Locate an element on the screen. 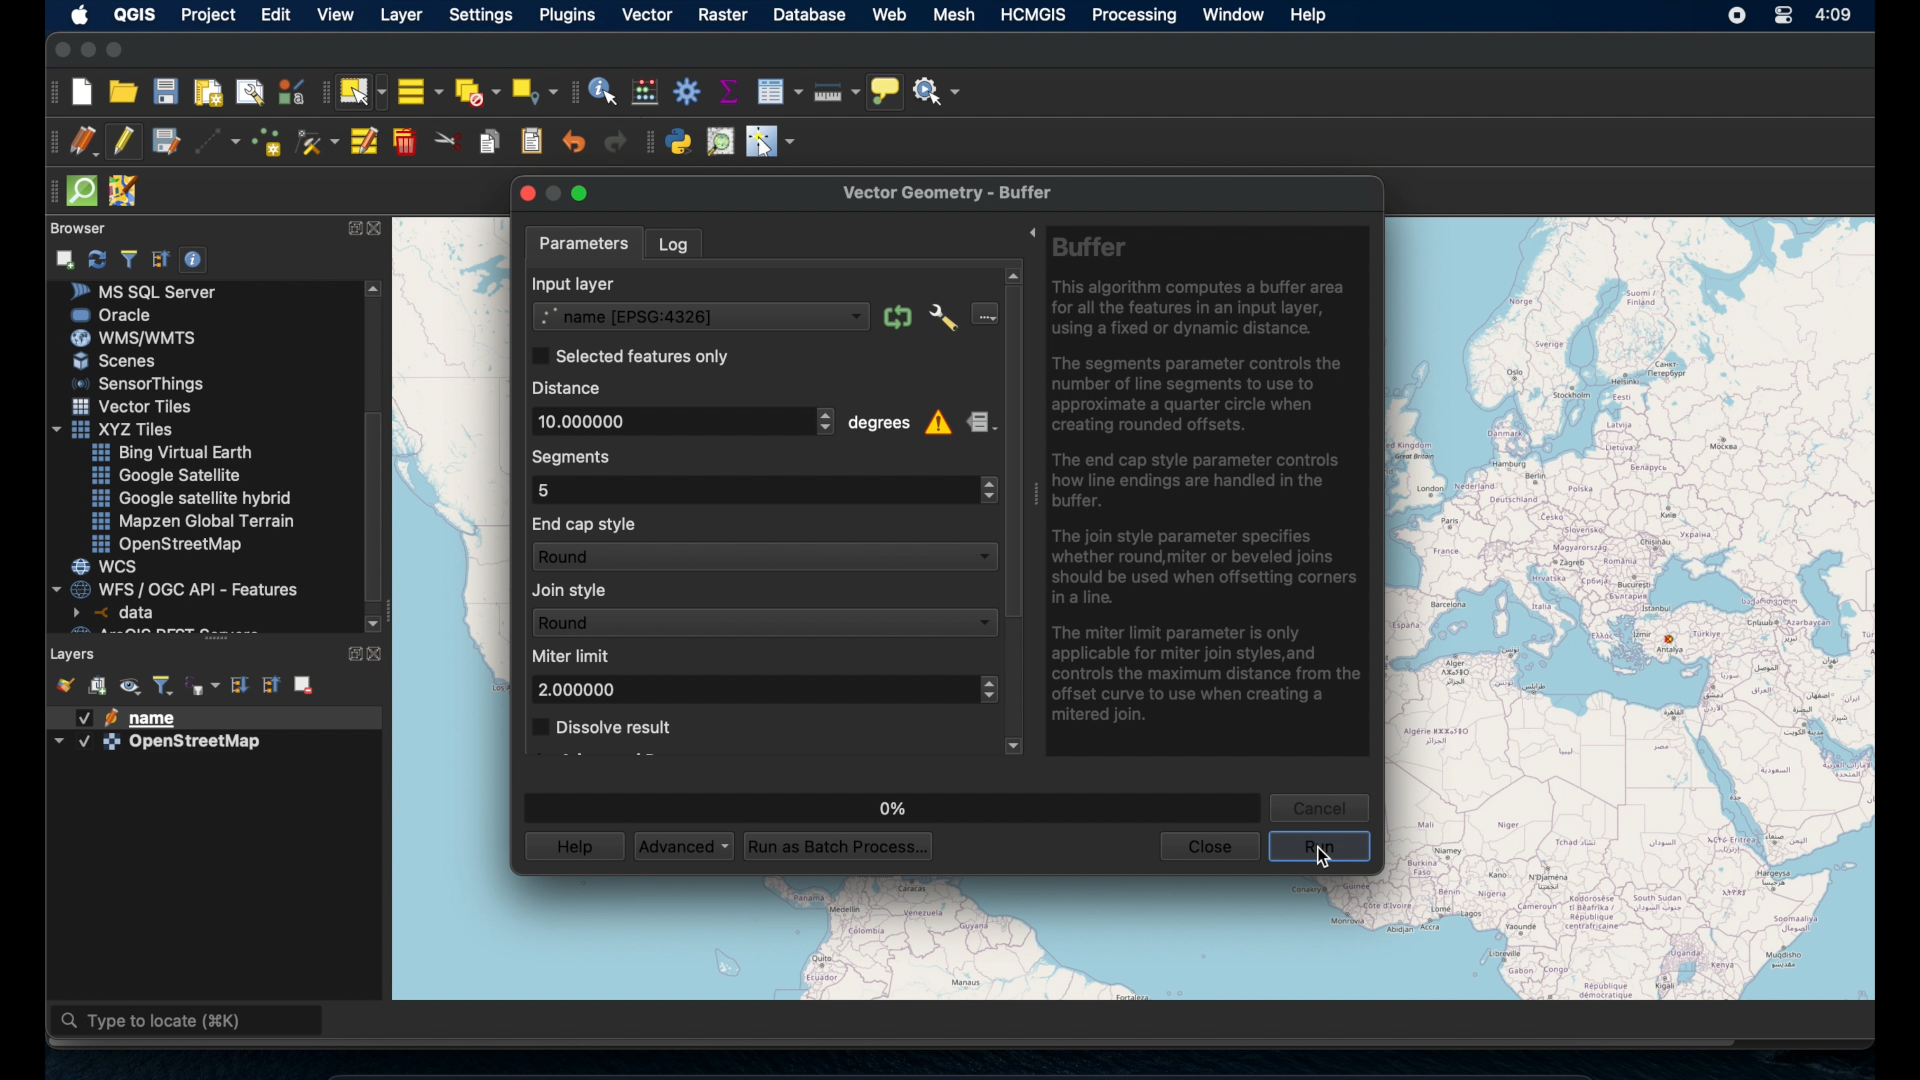 The width and height of the screenshot is (1920, 1080). select features by area or single click is located at coordinates (362, 91).